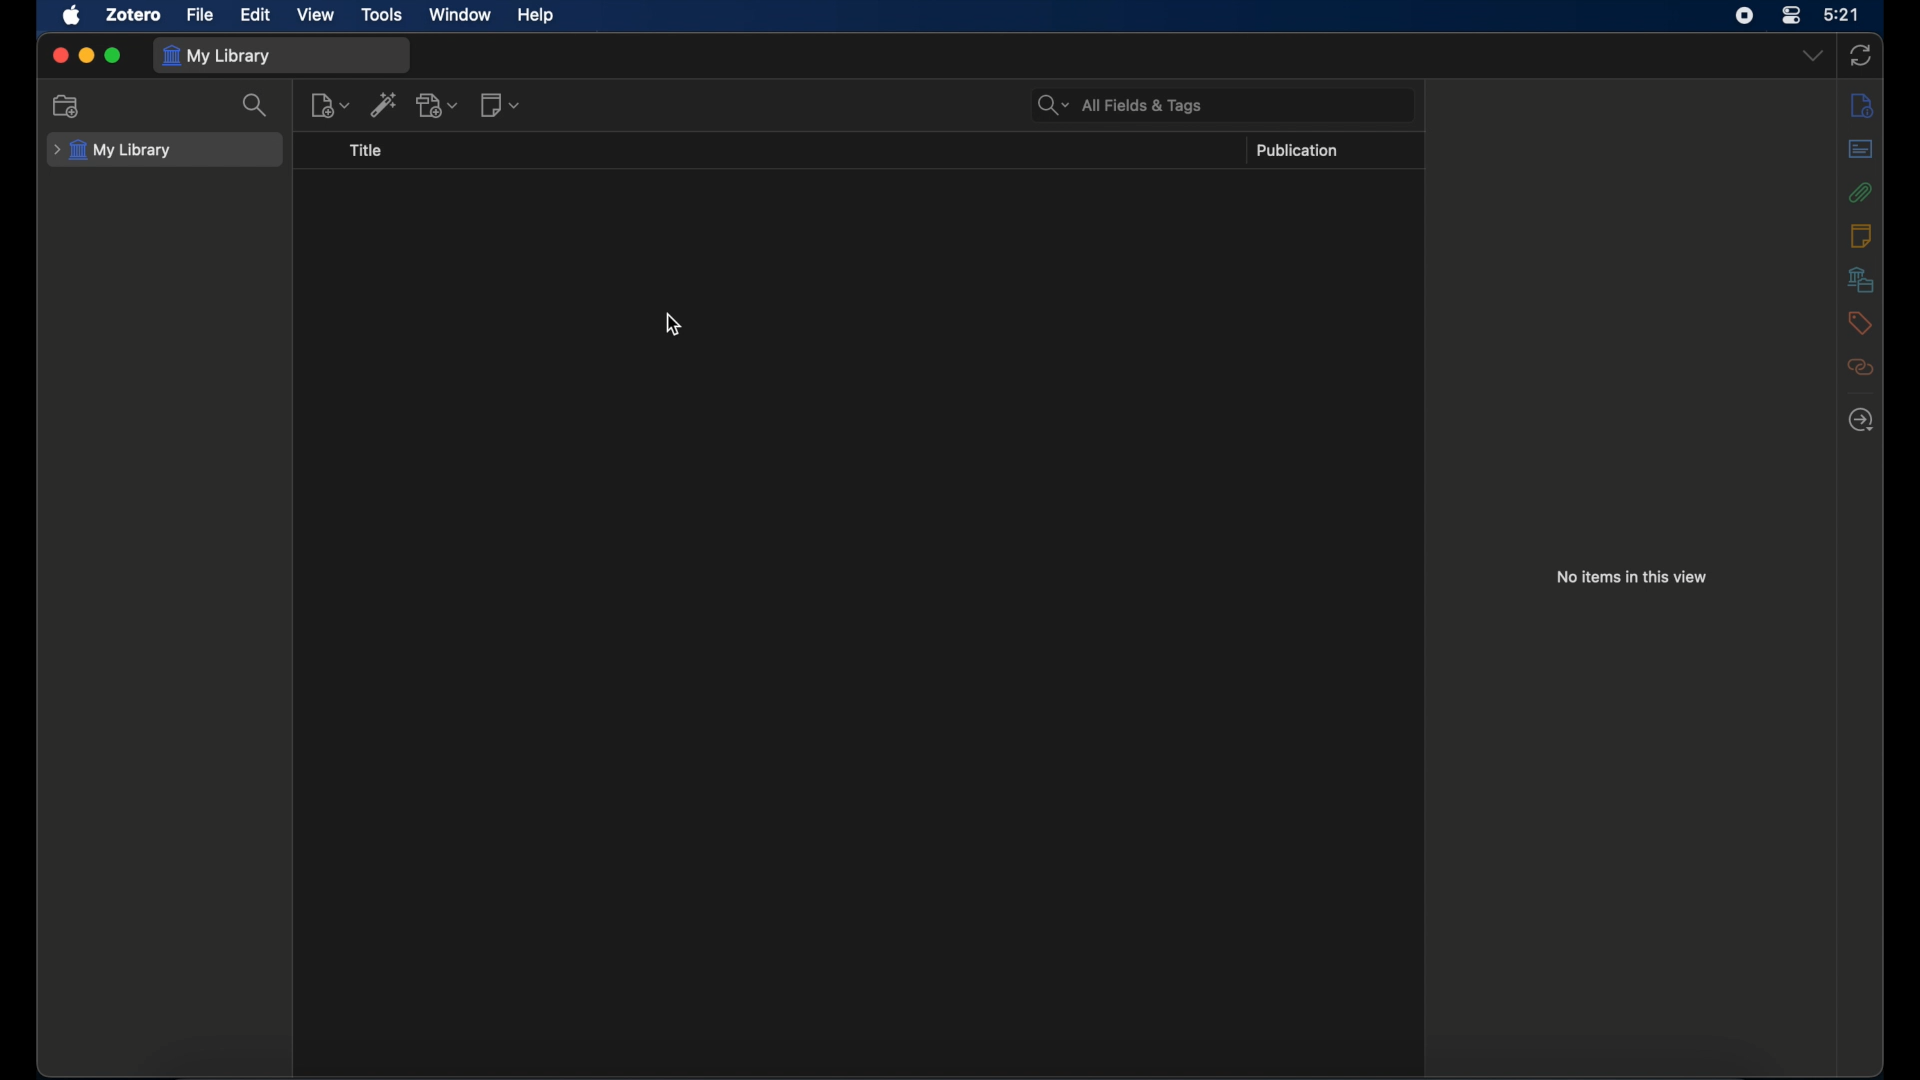 The height and width of the screenshot is (1080, 1920). I want to click on edit, so click(257, 16).